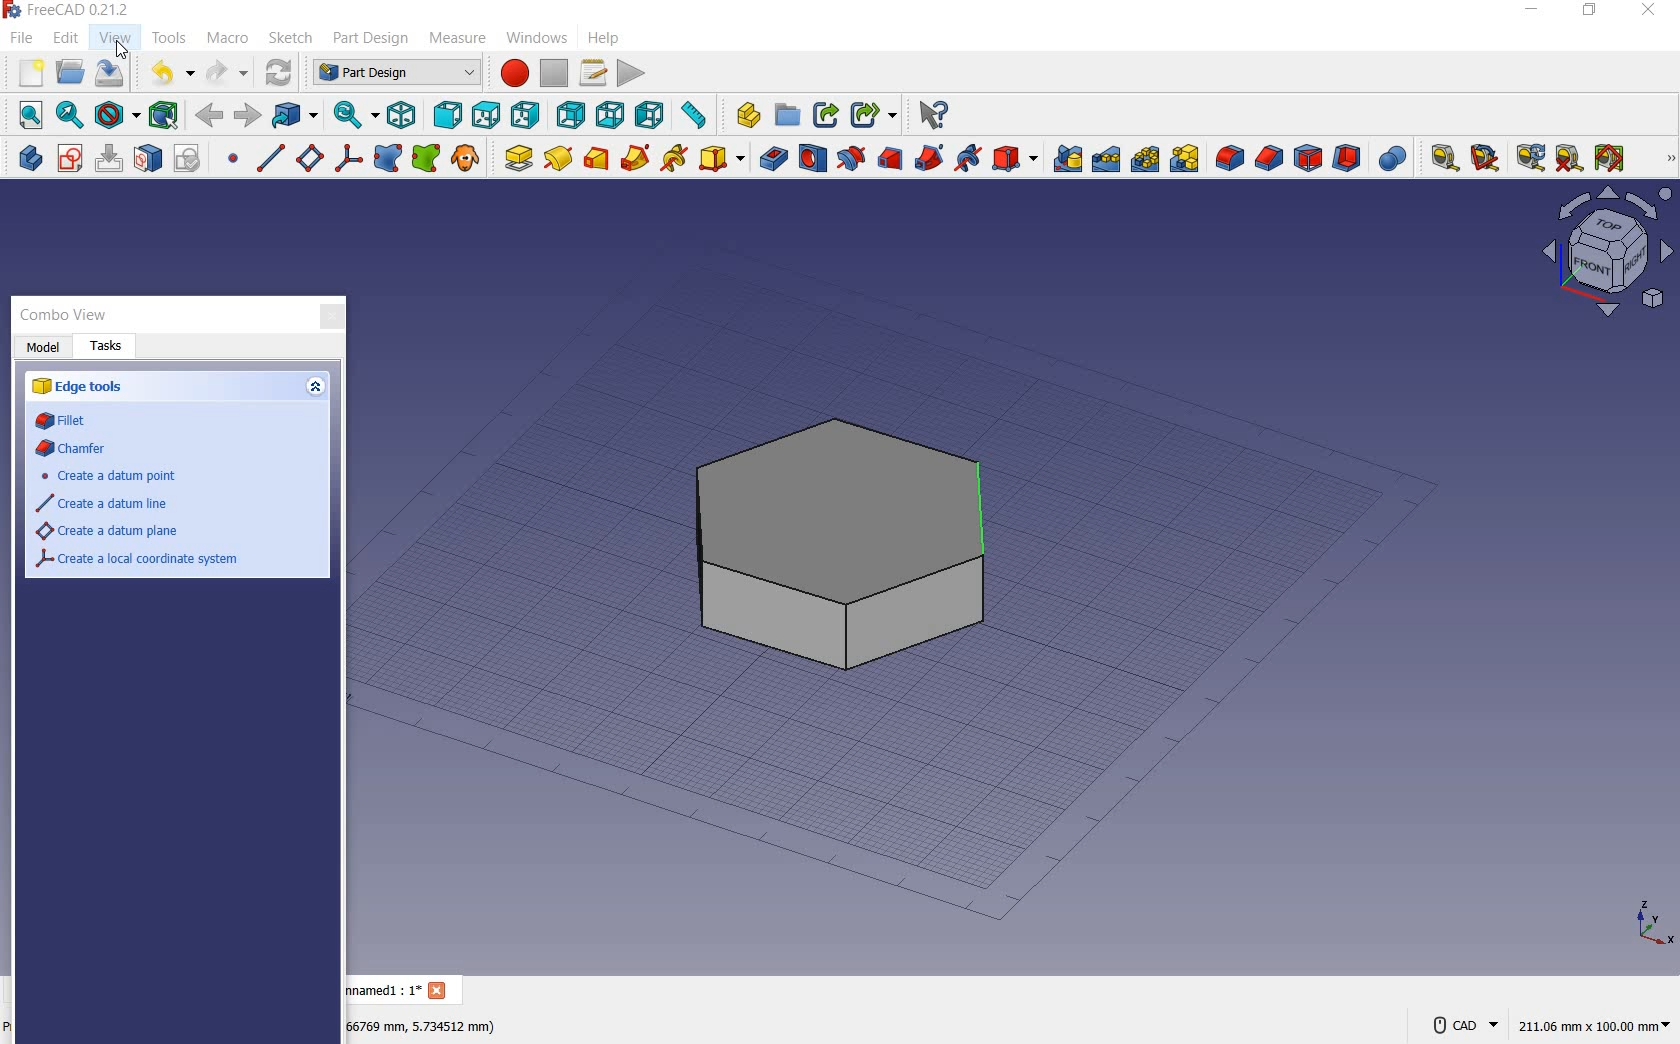 The height and width of the screenshot is (1044, 1680). I want to click on create group, so click(788, 116).